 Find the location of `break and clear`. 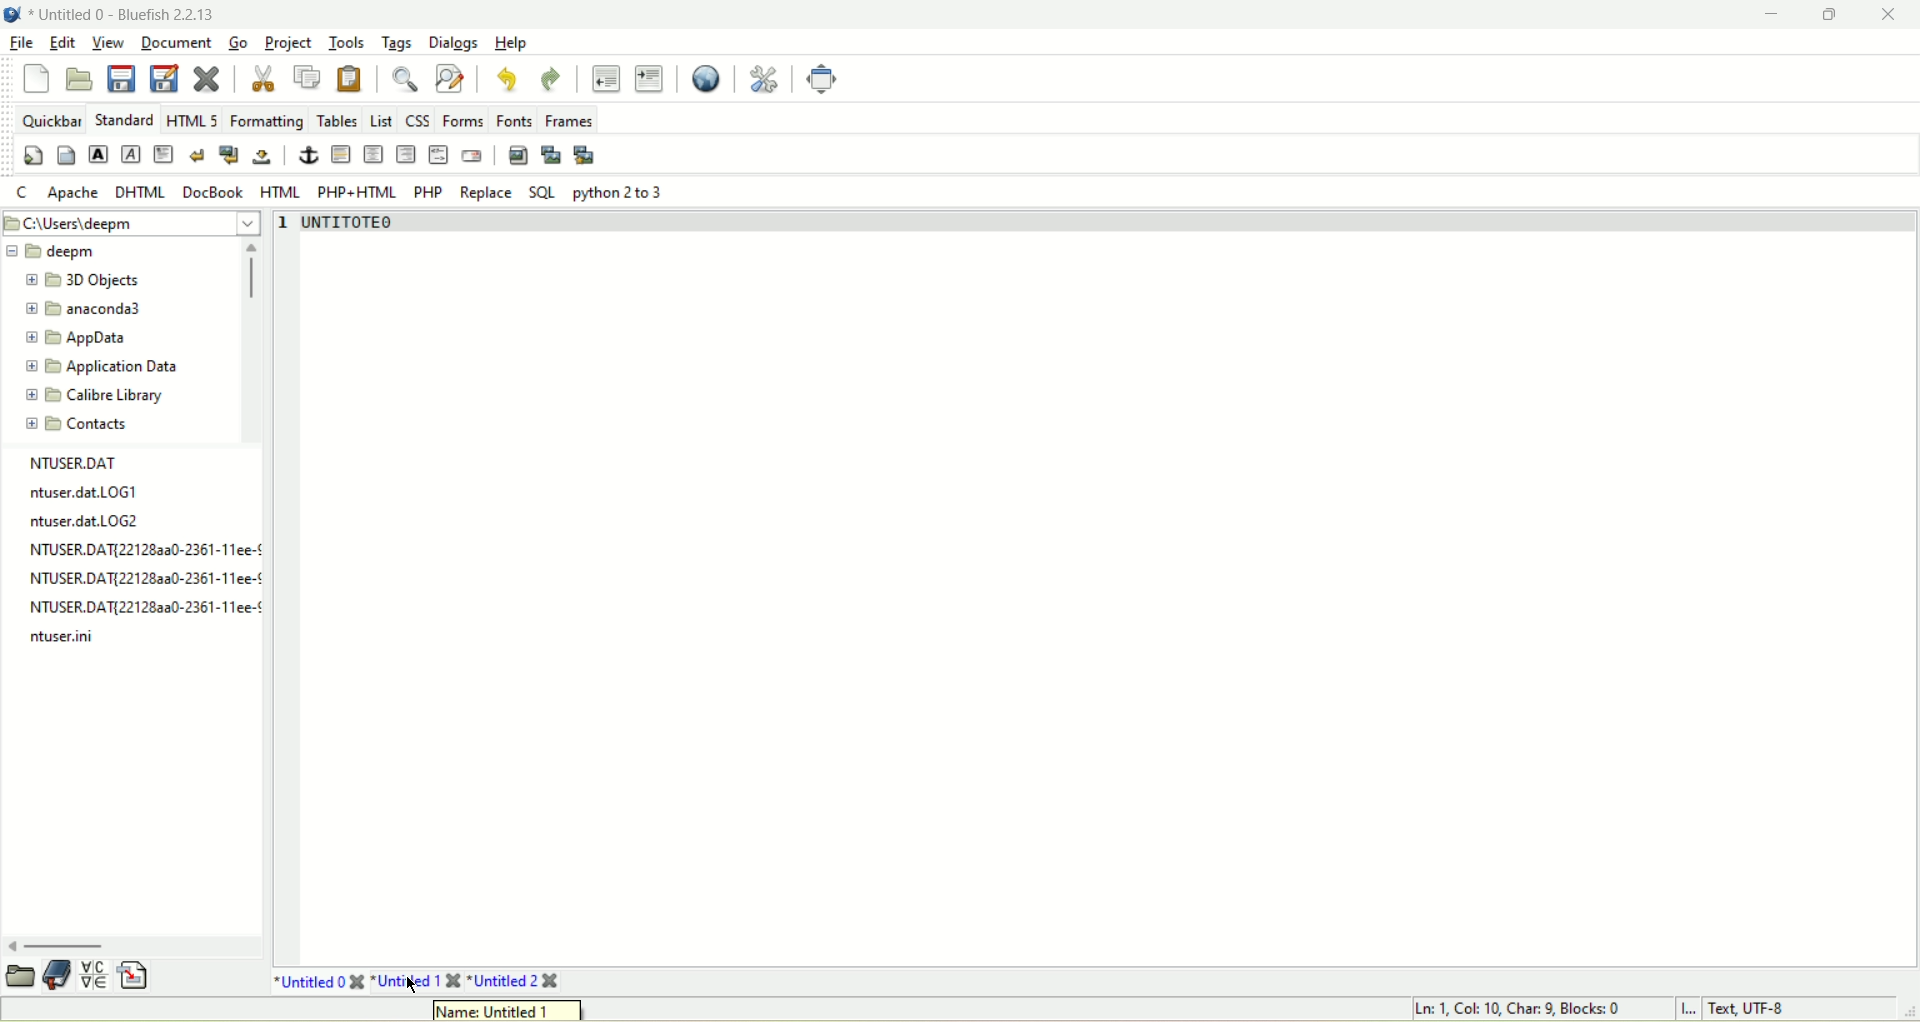

break and clear is located at coordinates (228, 155).